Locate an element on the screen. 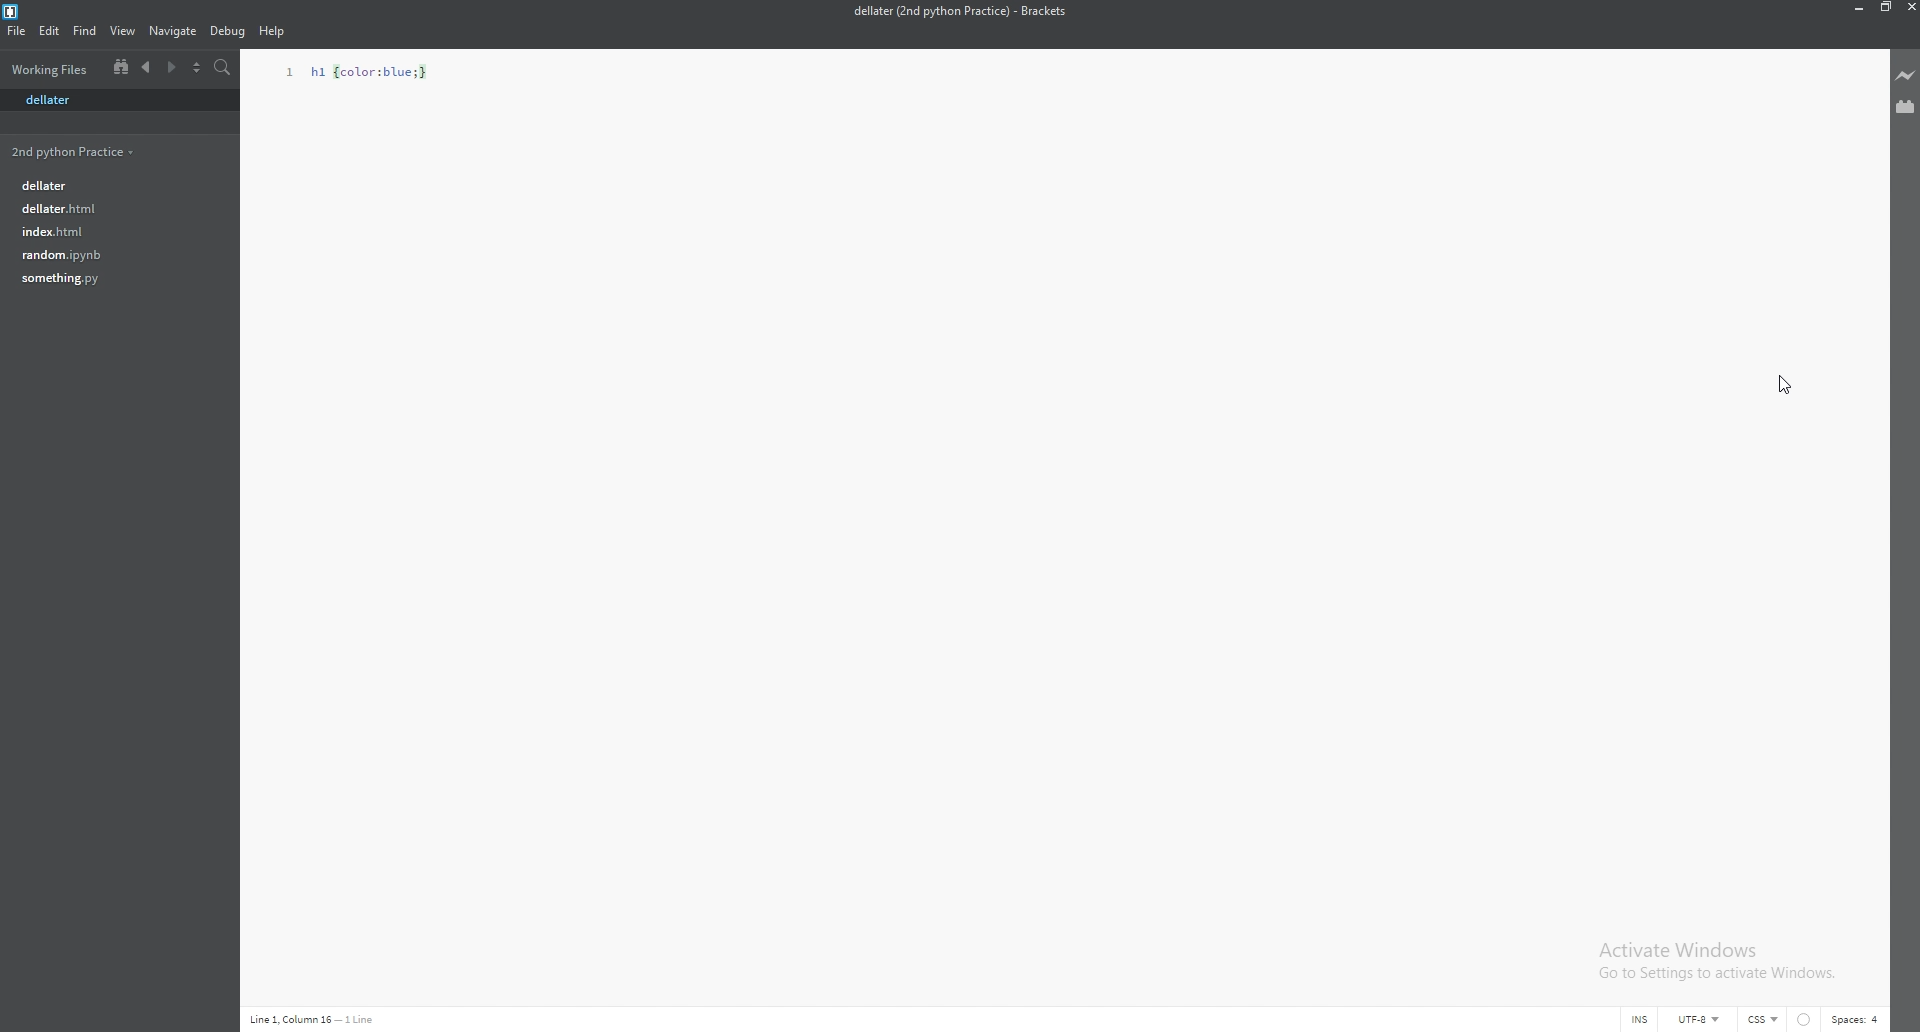 This screenshot has width=1920, height=1032. description is located at coordinates (312, 1019).